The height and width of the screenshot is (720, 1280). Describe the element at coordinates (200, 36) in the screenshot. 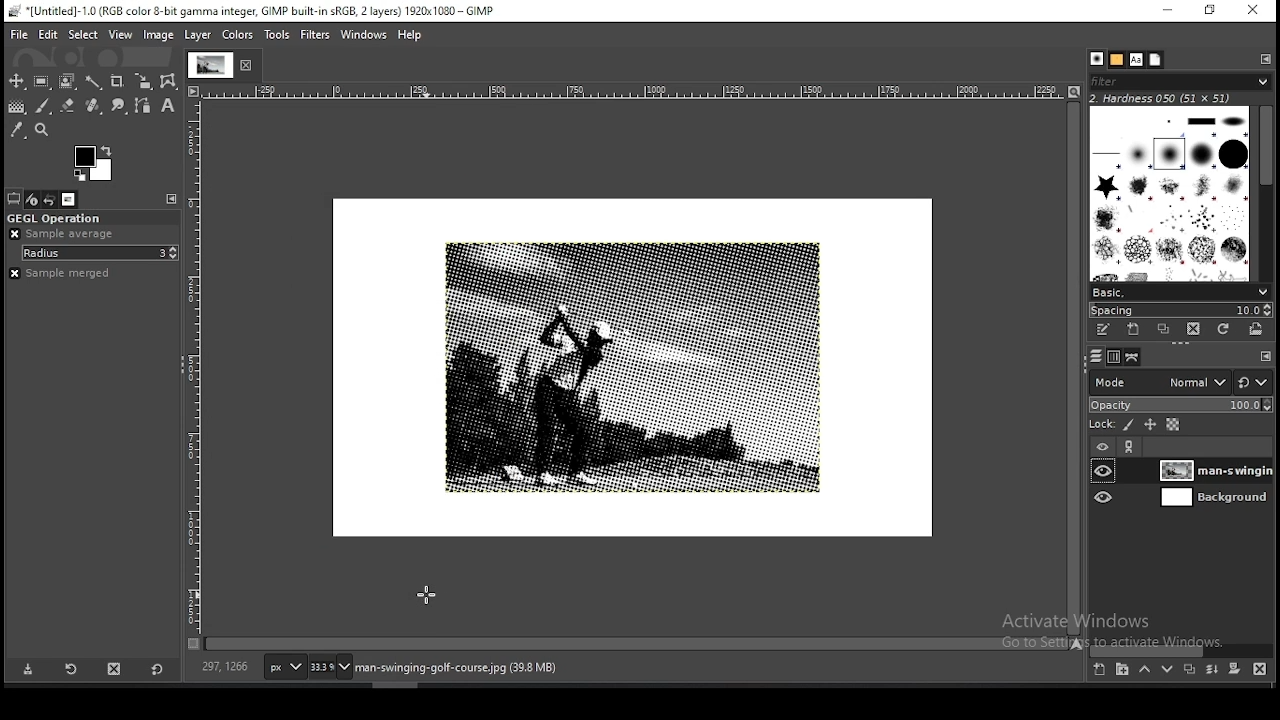

I see `layer` at that location.